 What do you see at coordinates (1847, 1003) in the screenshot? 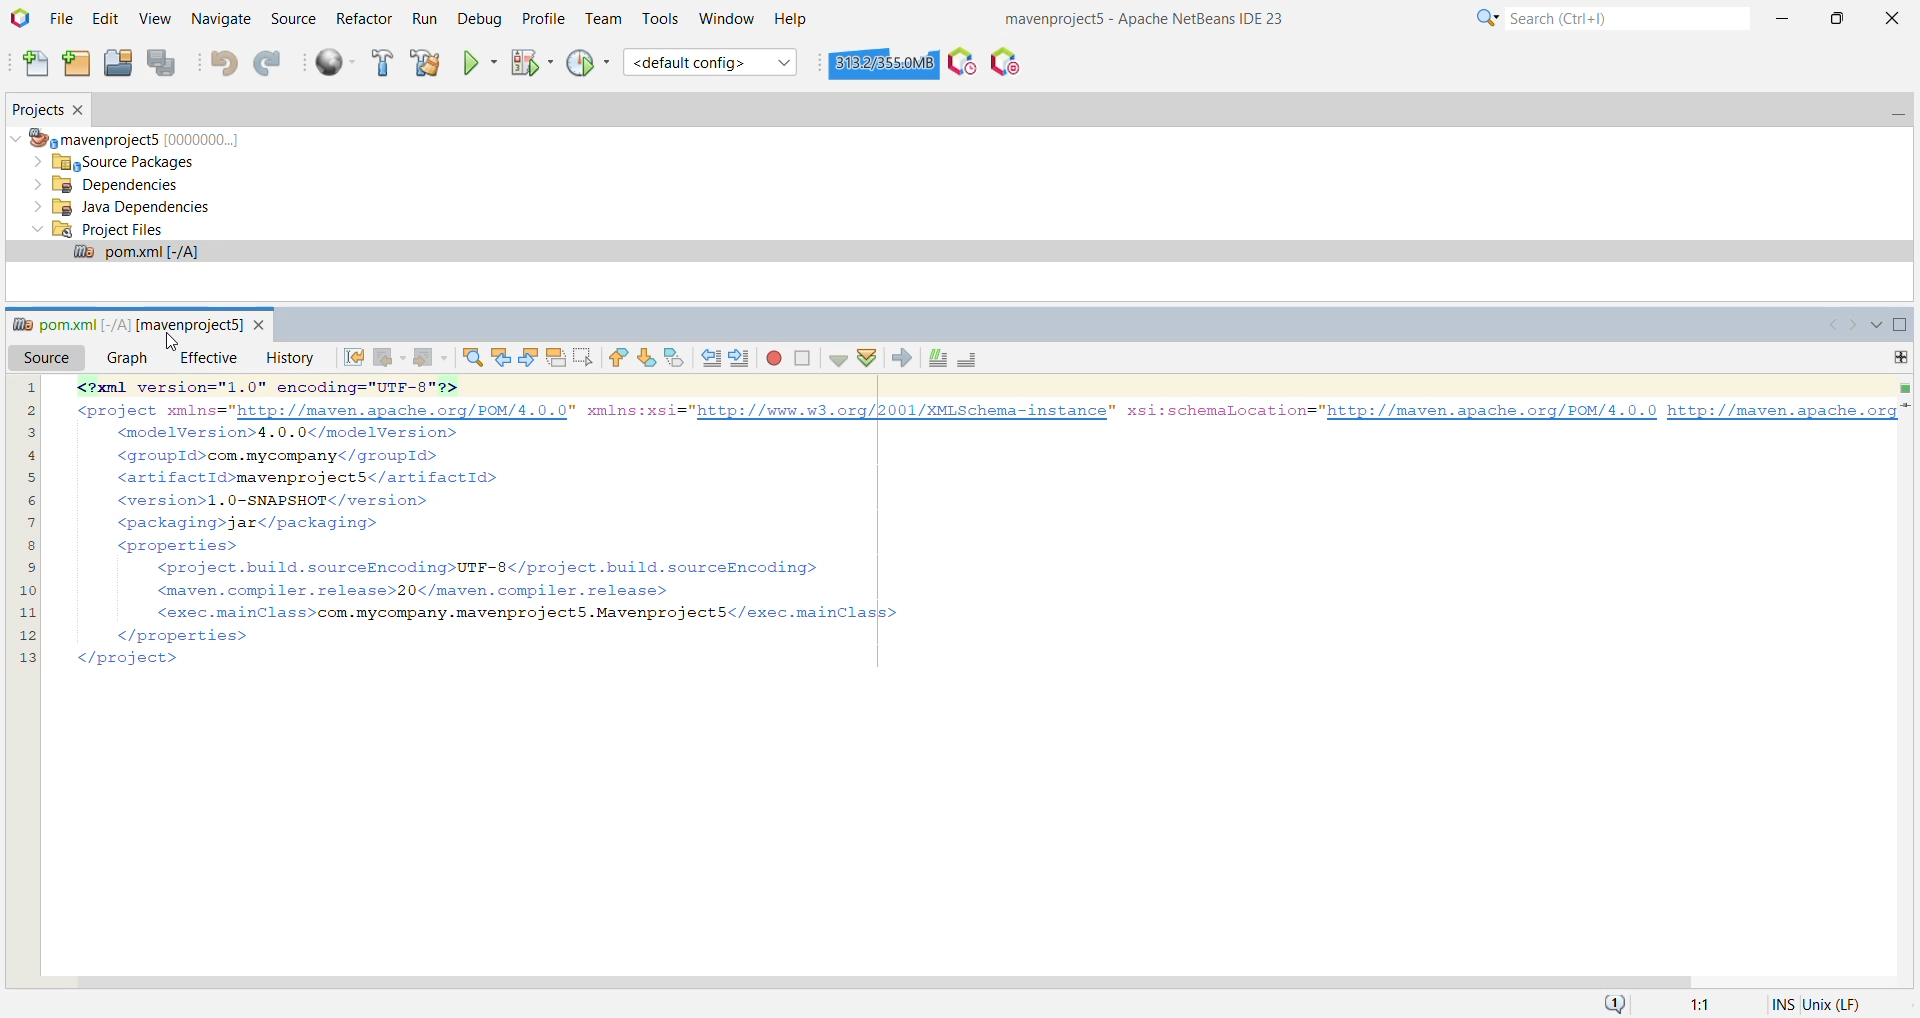
I see `System OS` at bounding box center [1847, 1003].